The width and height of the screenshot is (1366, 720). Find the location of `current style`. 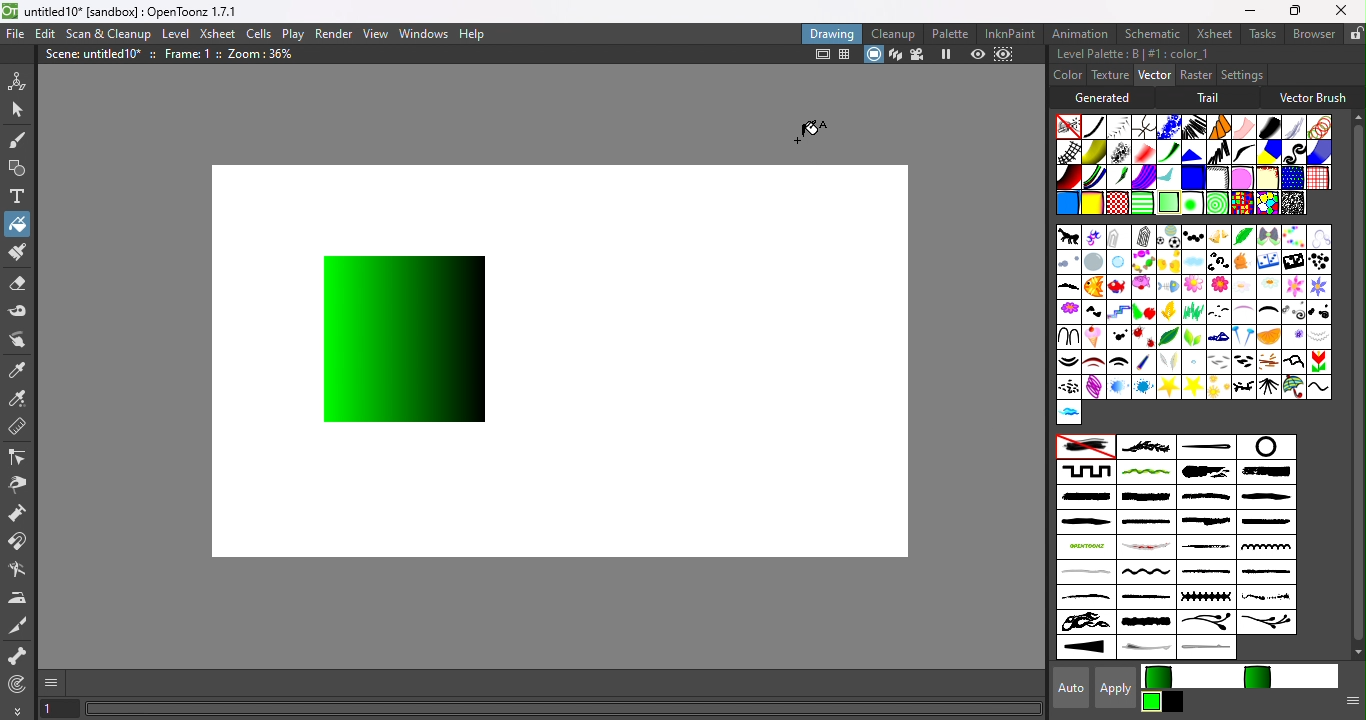

current style is located at coordinates (1195, 677).